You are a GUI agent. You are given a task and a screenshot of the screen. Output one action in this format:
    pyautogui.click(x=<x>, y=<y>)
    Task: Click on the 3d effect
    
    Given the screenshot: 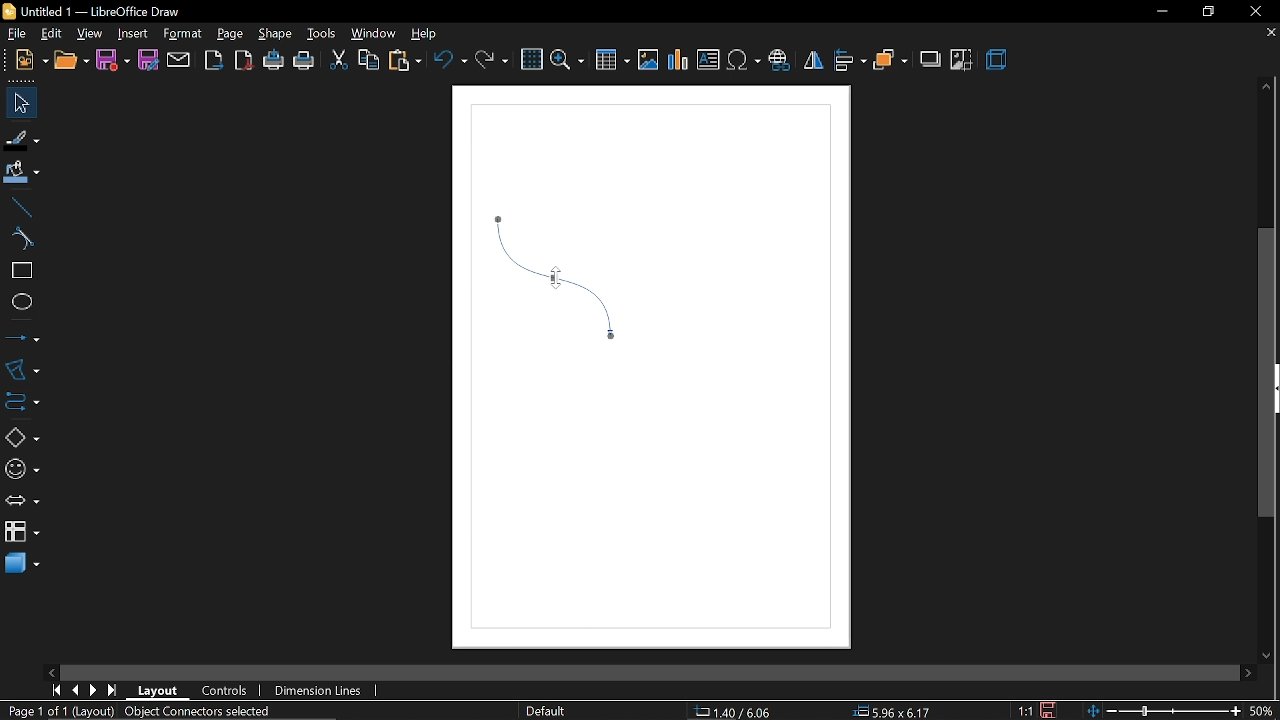 What is the action you would take?
    pyautogui.click(x=997, y=62)
    